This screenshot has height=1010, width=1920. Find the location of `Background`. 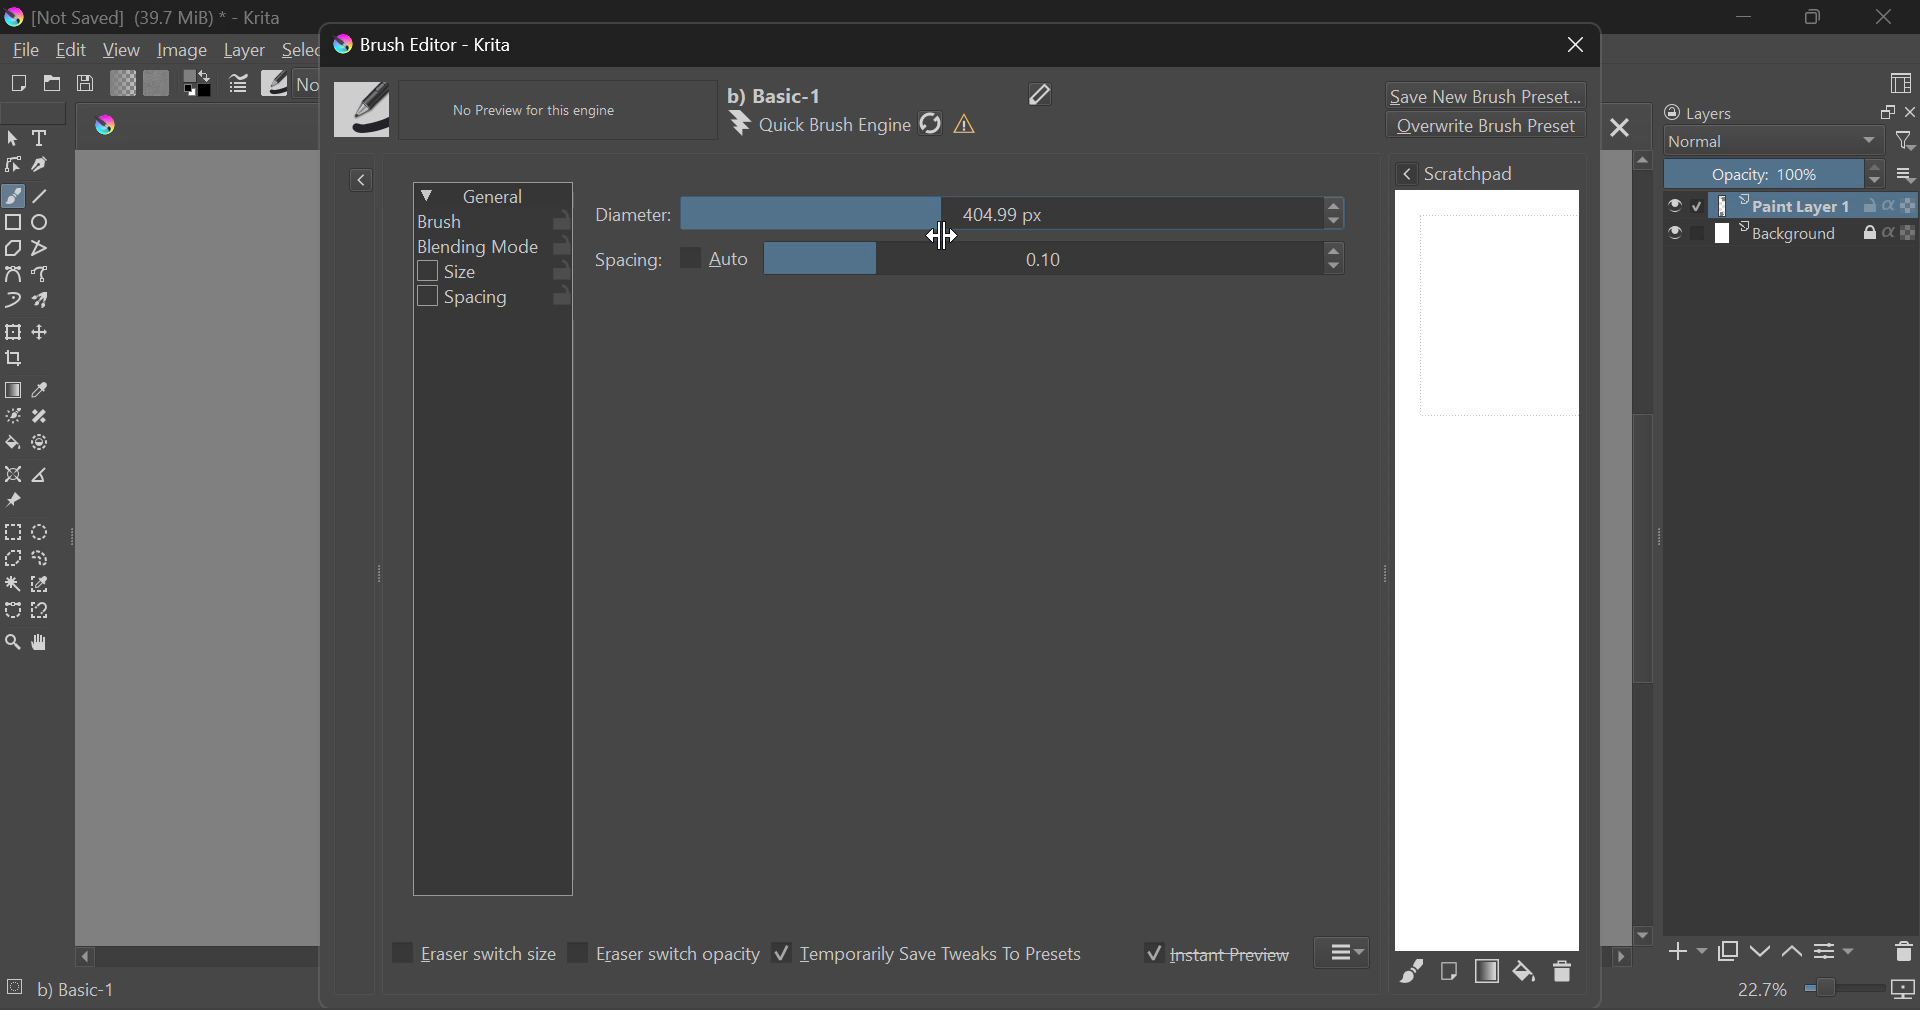

Background is located at coordinates (1792, 233).